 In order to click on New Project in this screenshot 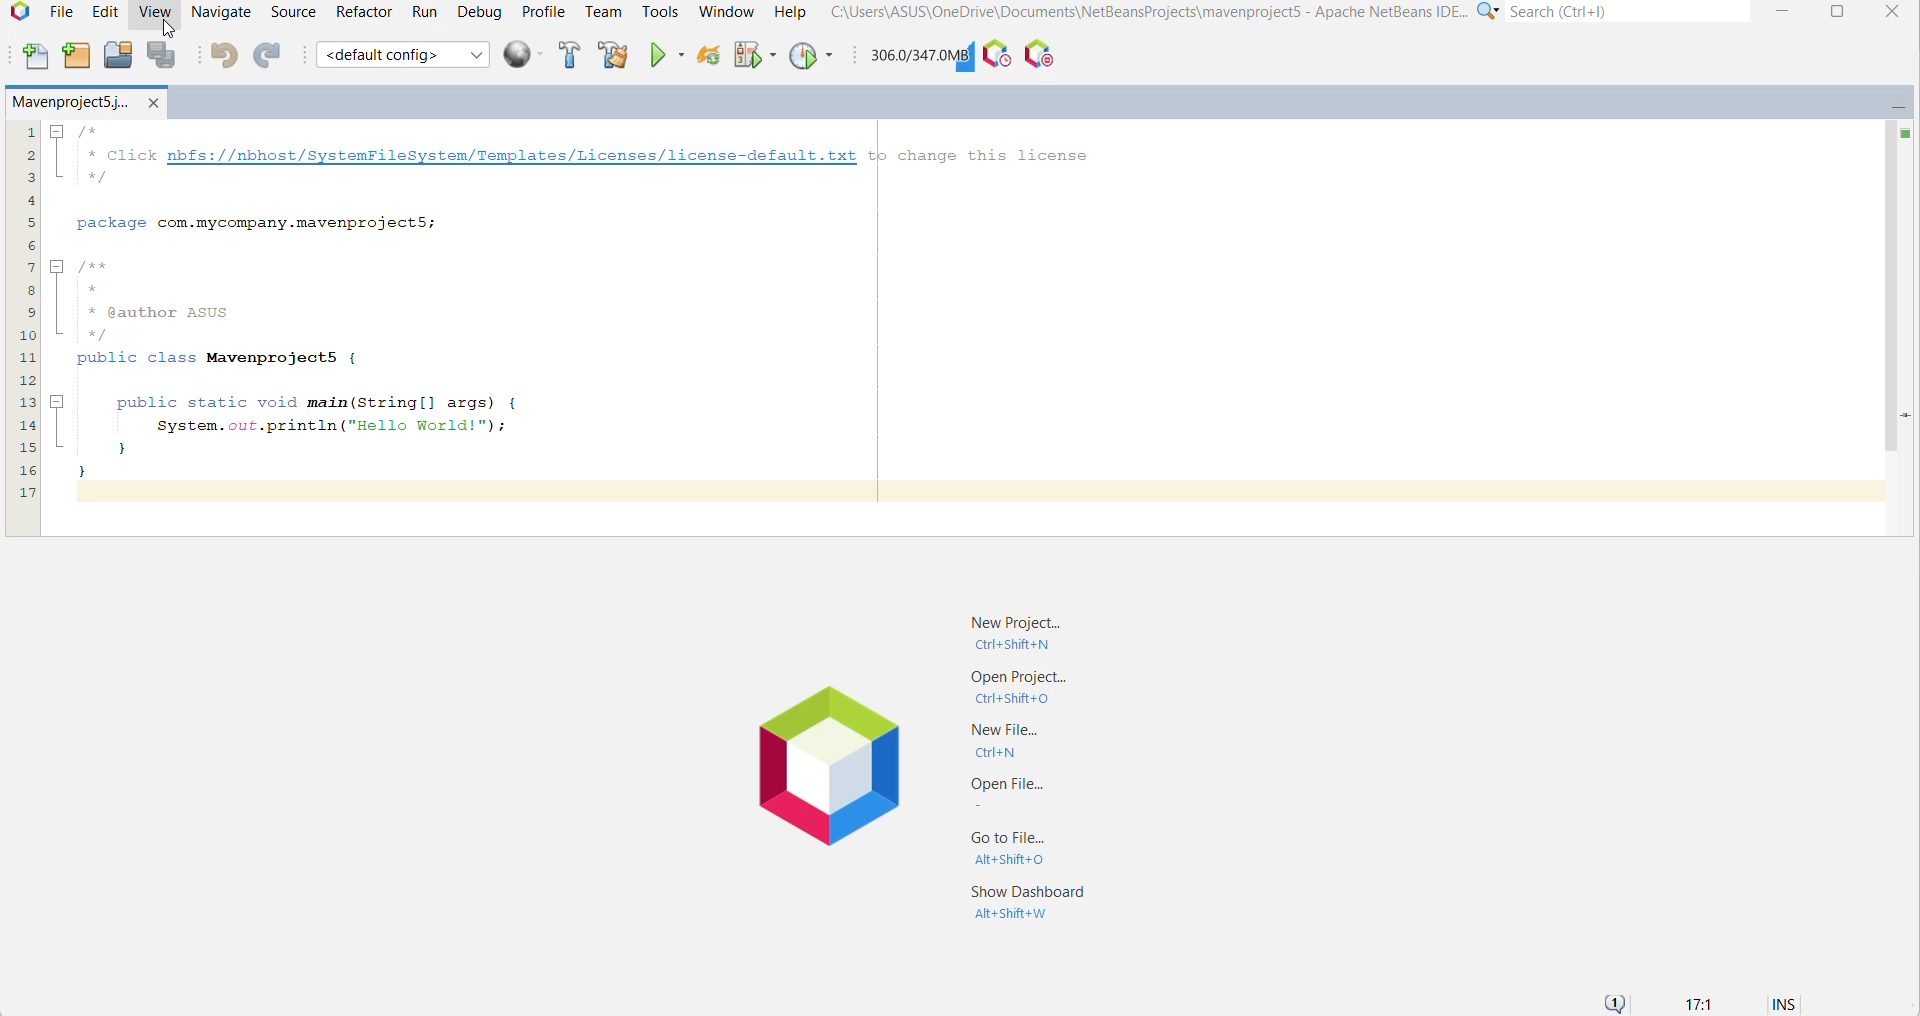, I will do `click(76, 55)`.